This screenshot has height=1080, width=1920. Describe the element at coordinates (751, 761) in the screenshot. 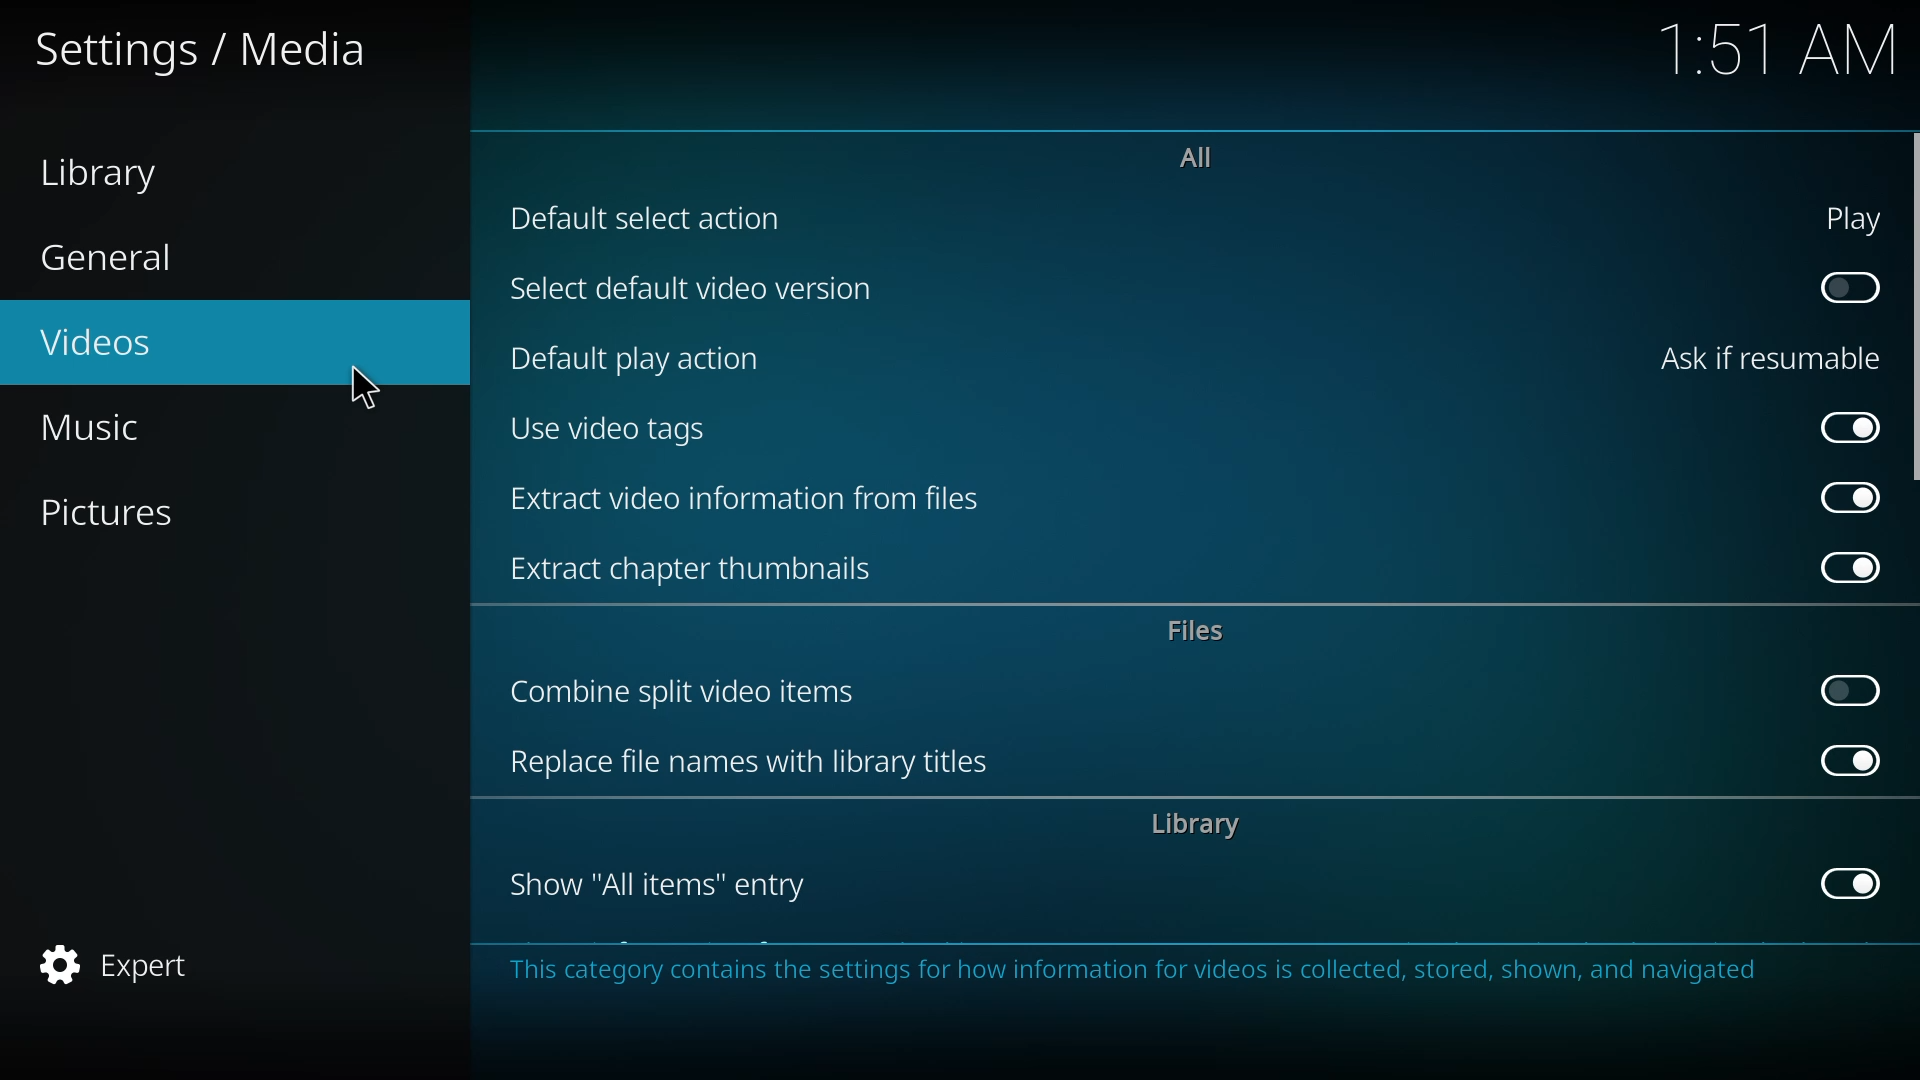

I see `replace file names with library titles` at that location.